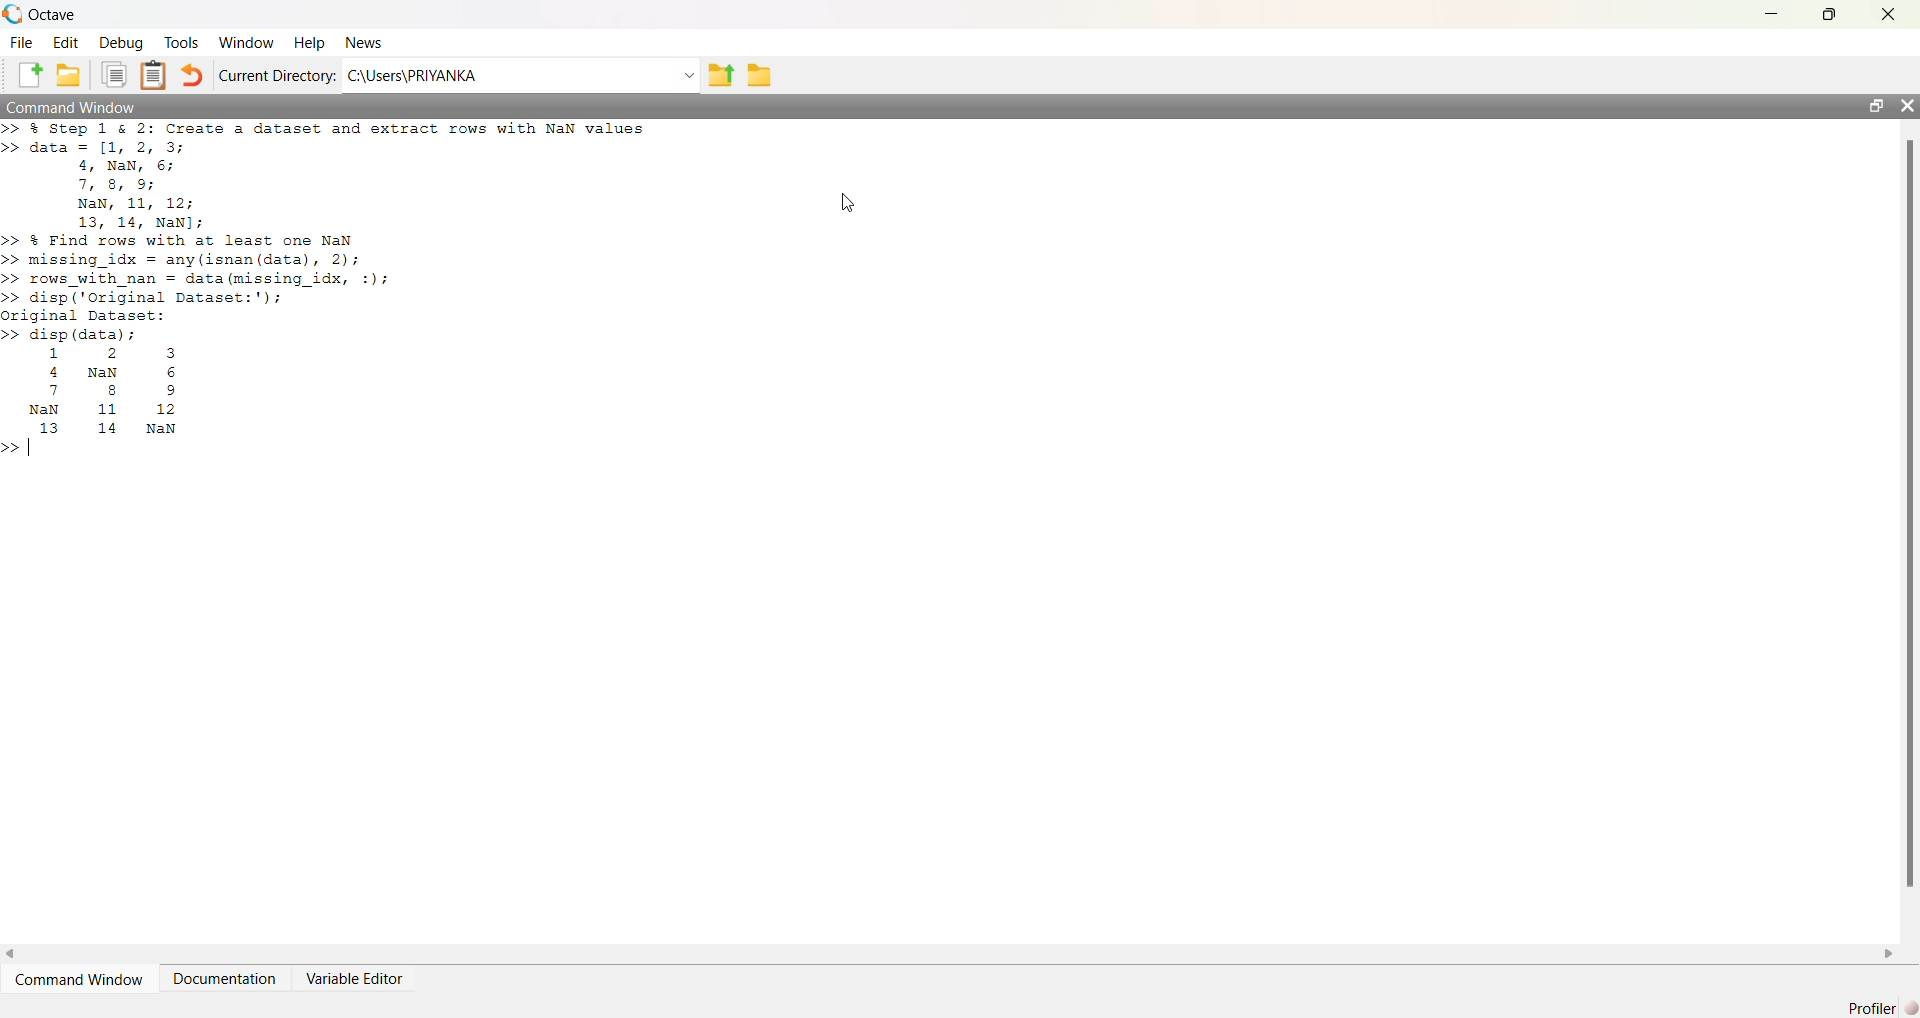 This screenshot has width=1920, height=1018. What do you see at coordinates (760, 76) in the screenshot?
I see `folder` at bounding box center [760, 76].